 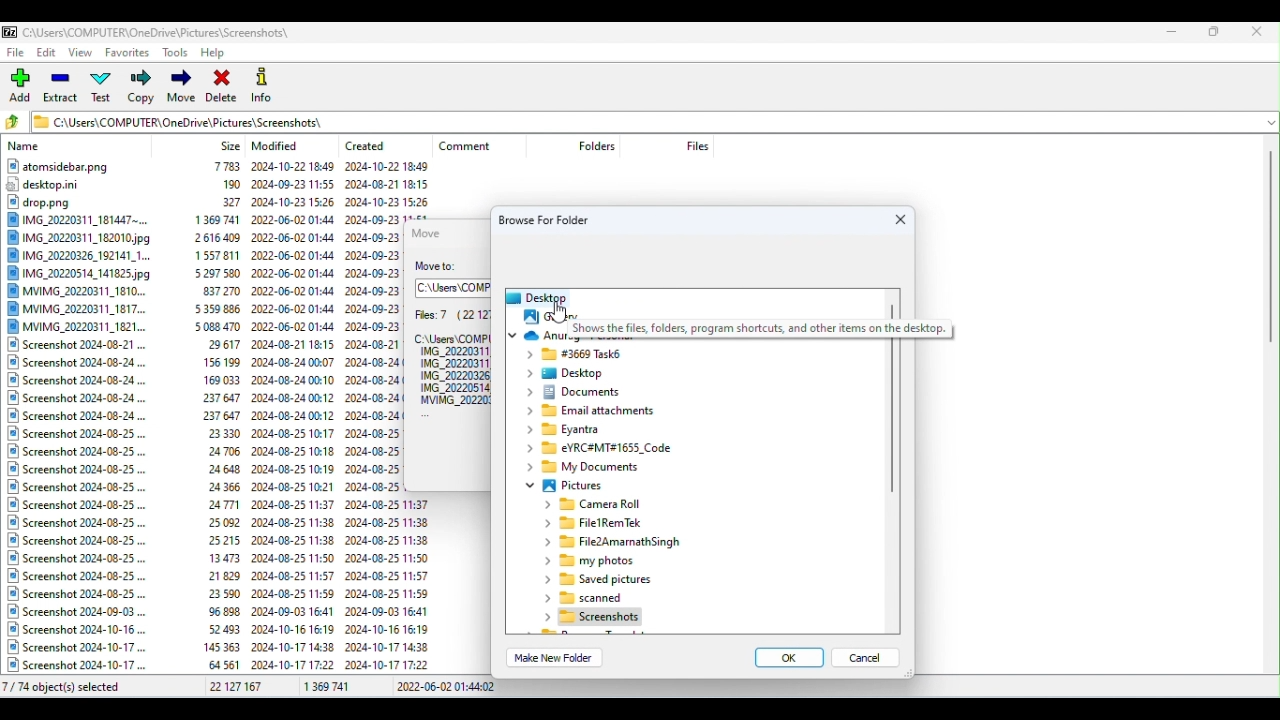 I want to click on Desktop, so click(x=538, y=296).